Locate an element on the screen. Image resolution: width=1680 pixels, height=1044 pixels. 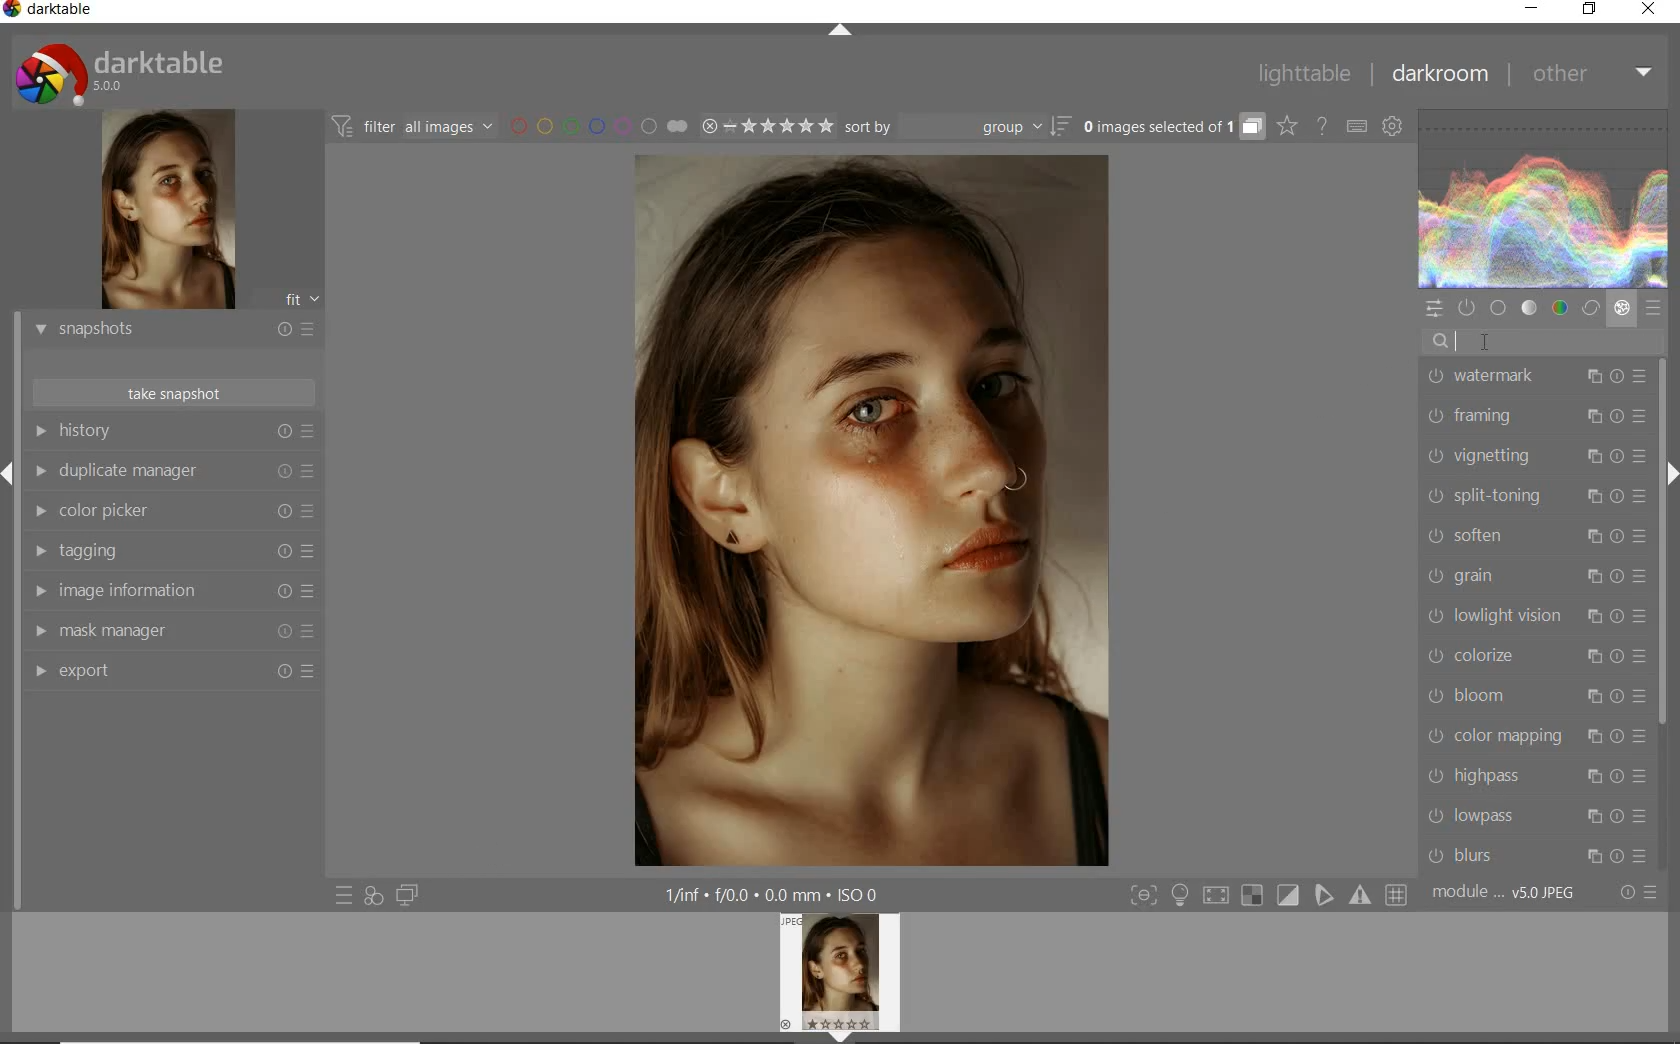
base is located at coordinates (1500, 309).